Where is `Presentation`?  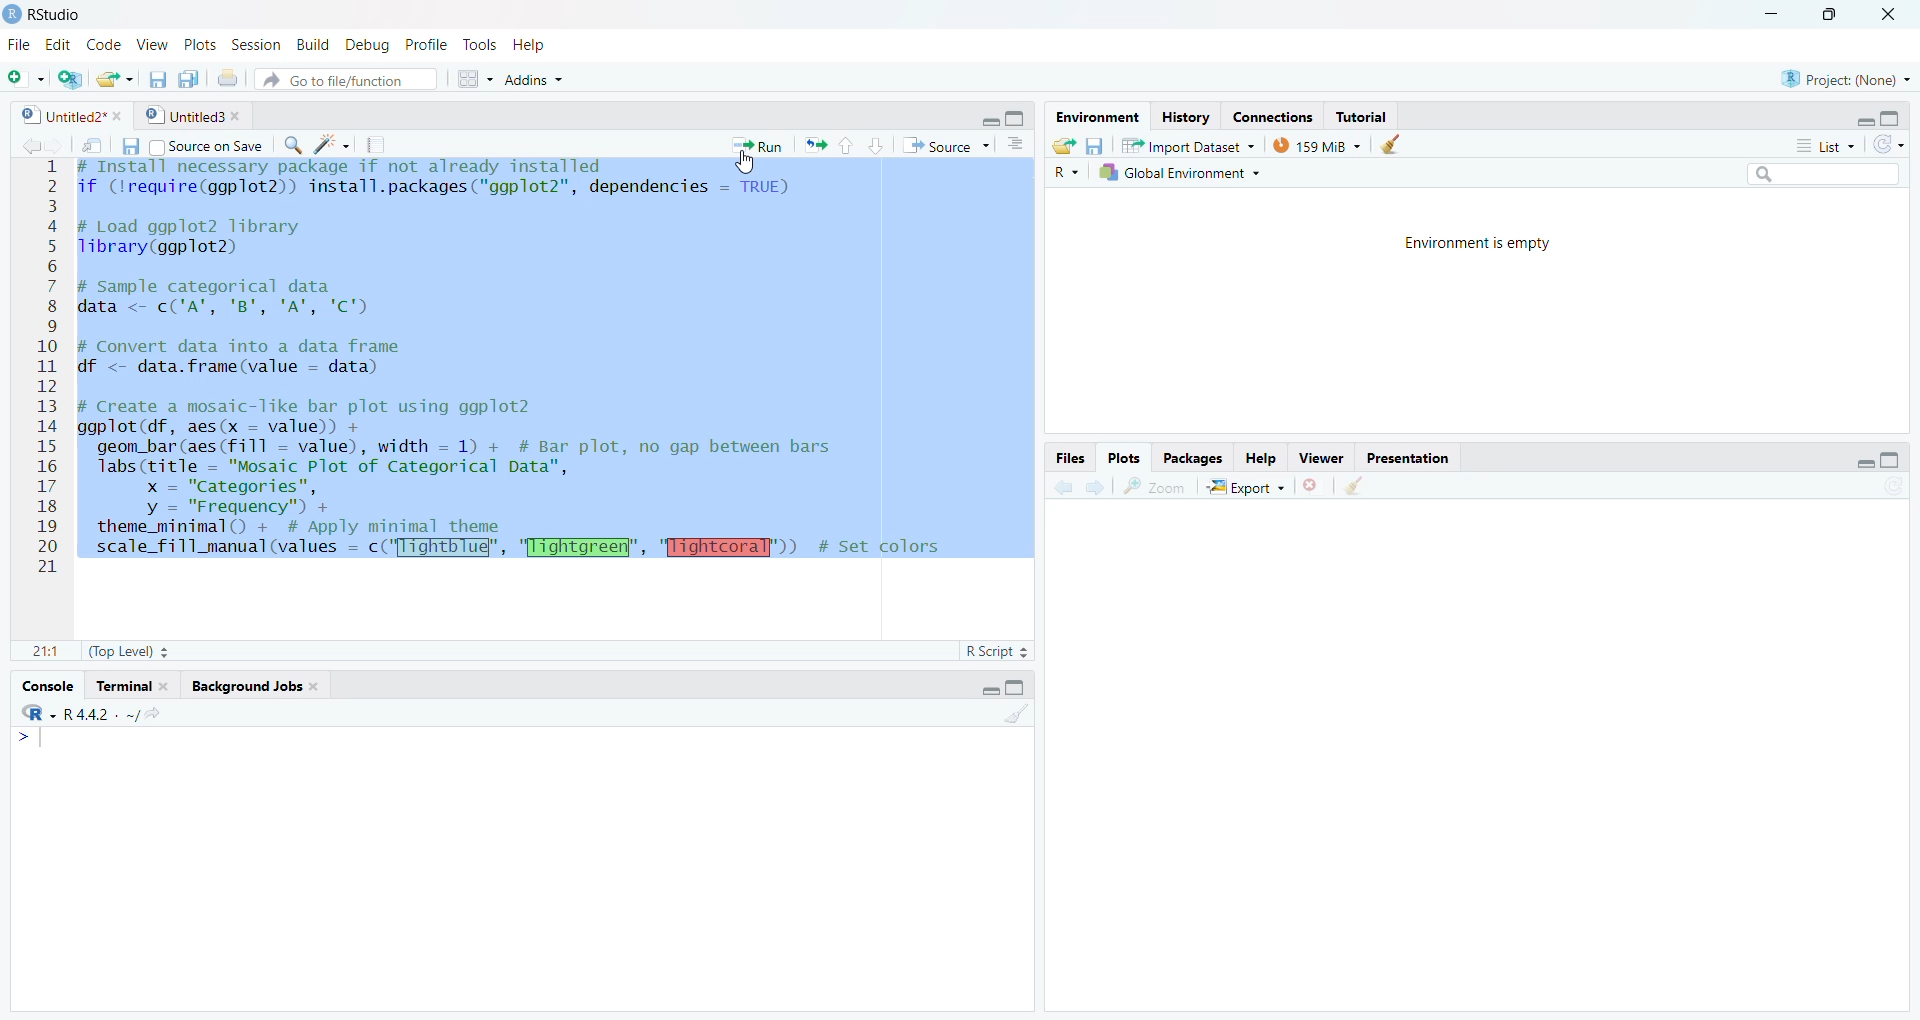 Presentation is located at coordinates (1406, 459).